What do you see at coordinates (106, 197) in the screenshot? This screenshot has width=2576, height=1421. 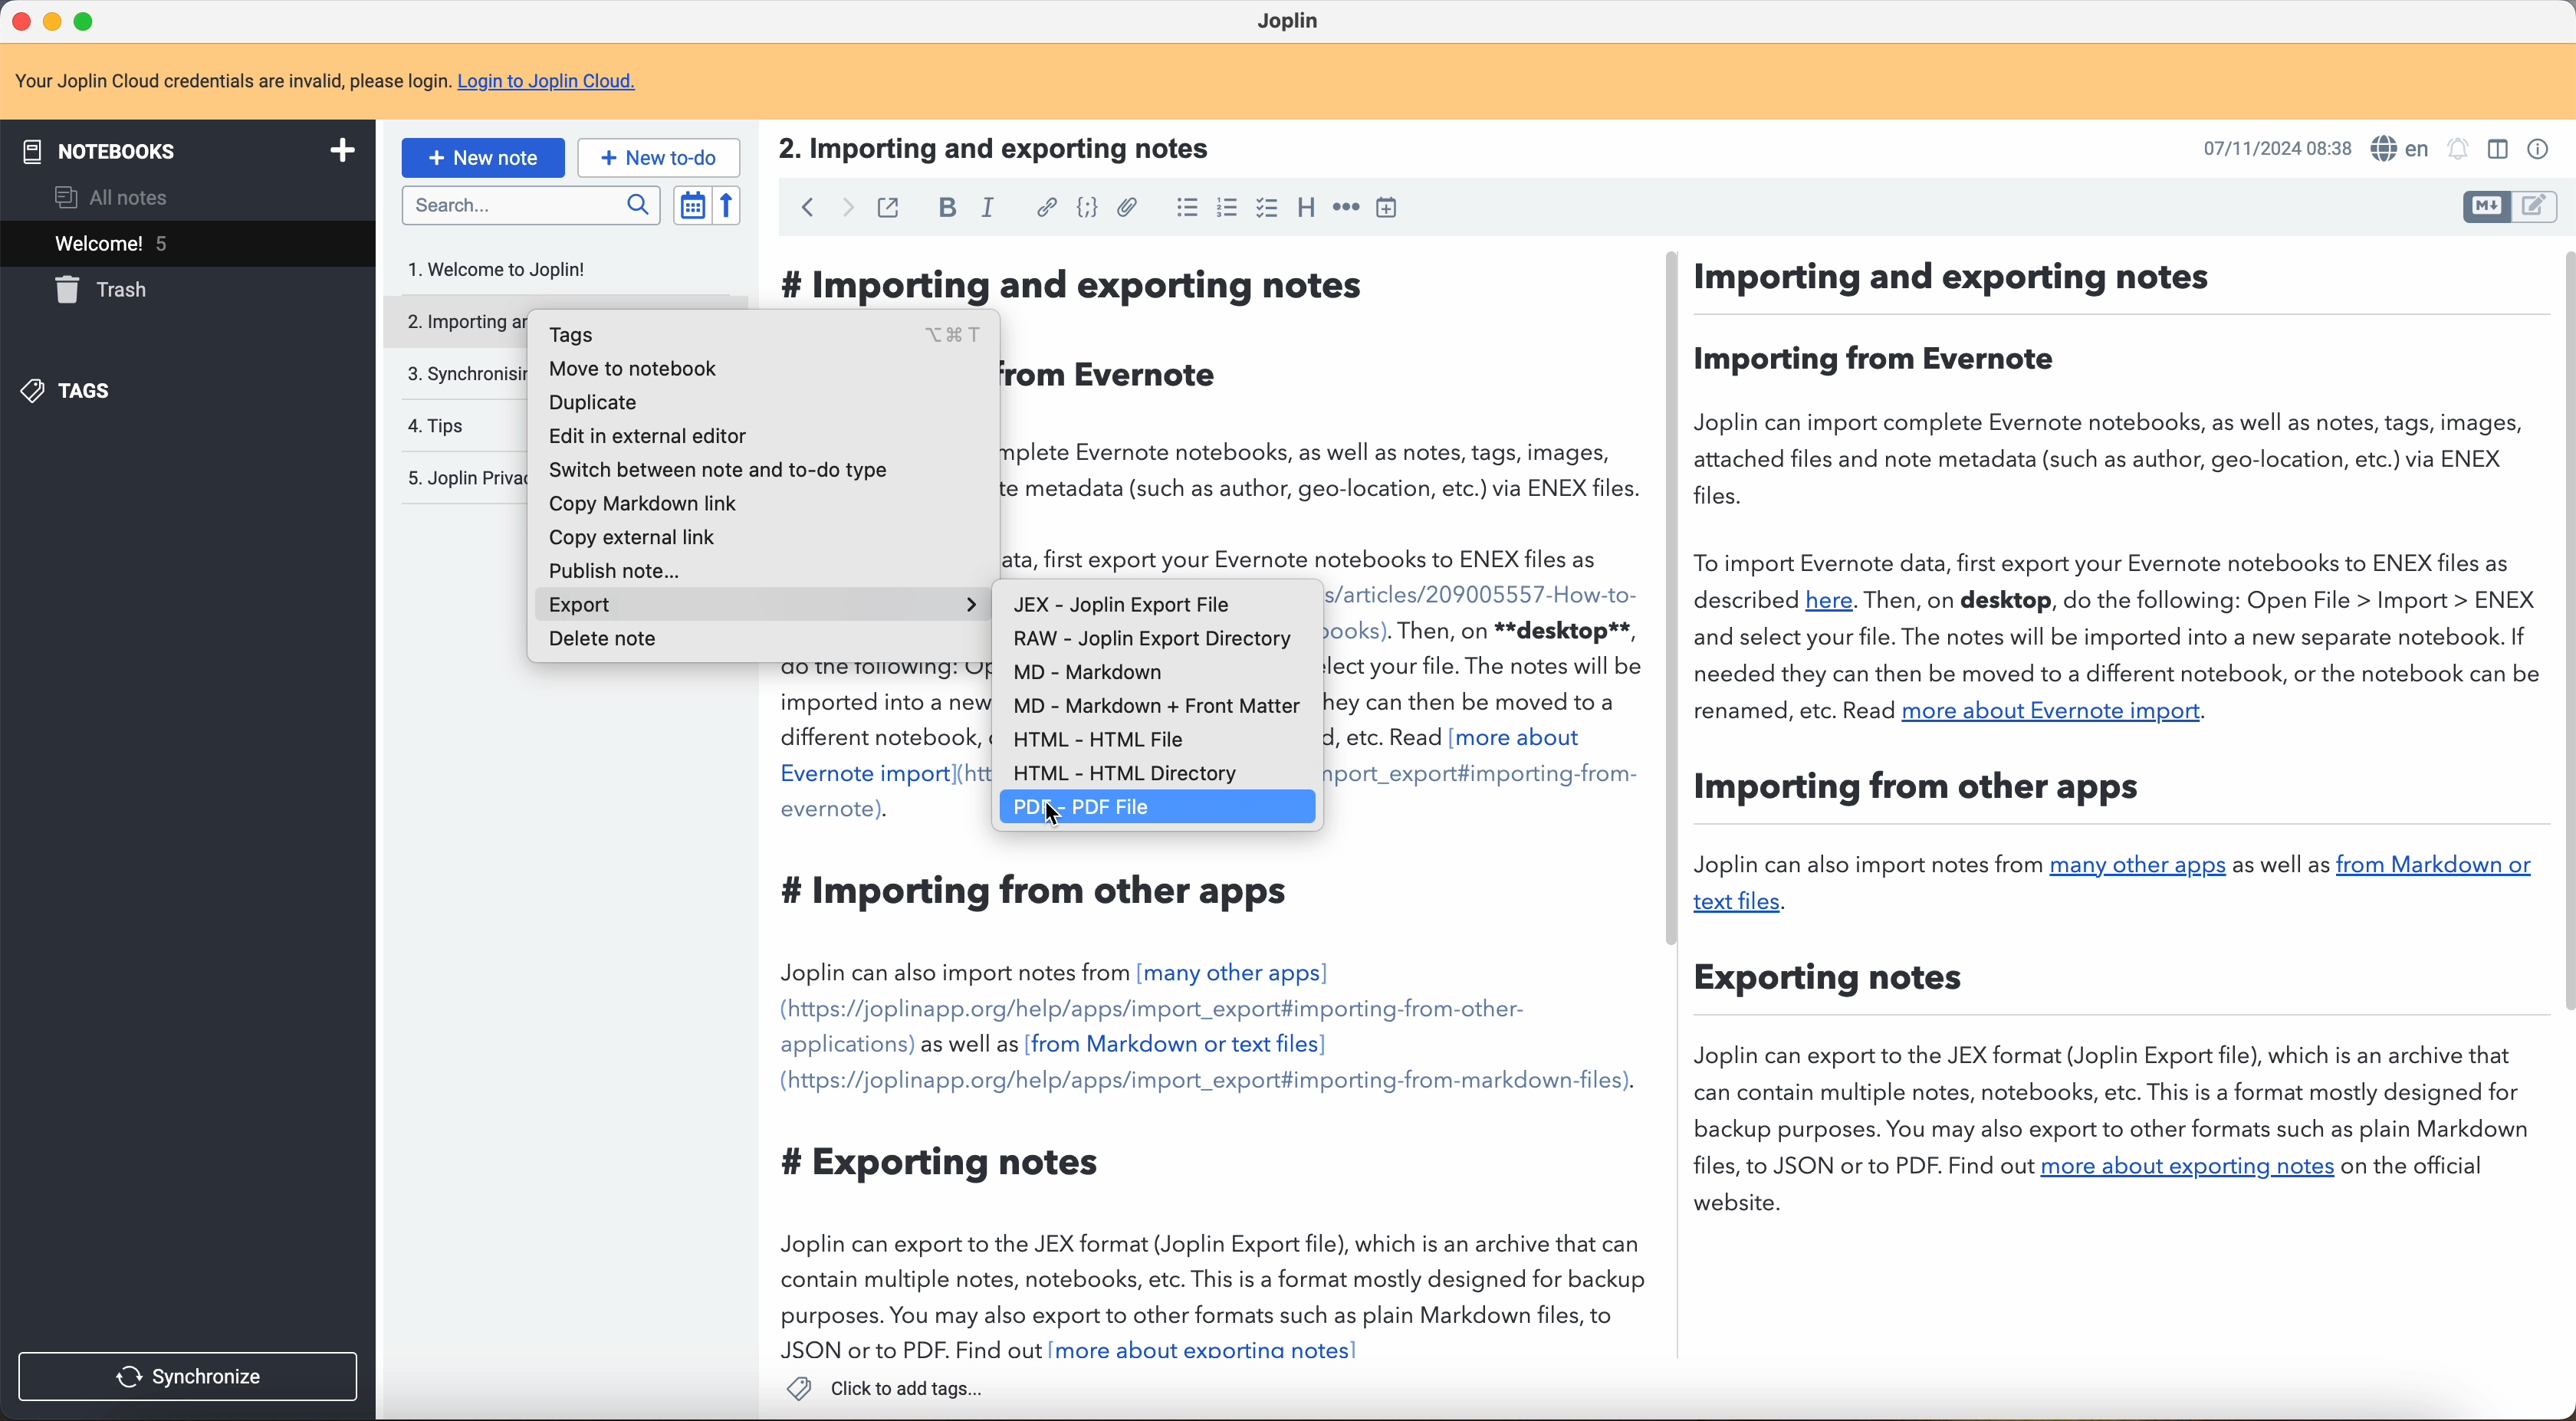 I see `all notes` at bounding box center [106, 197].